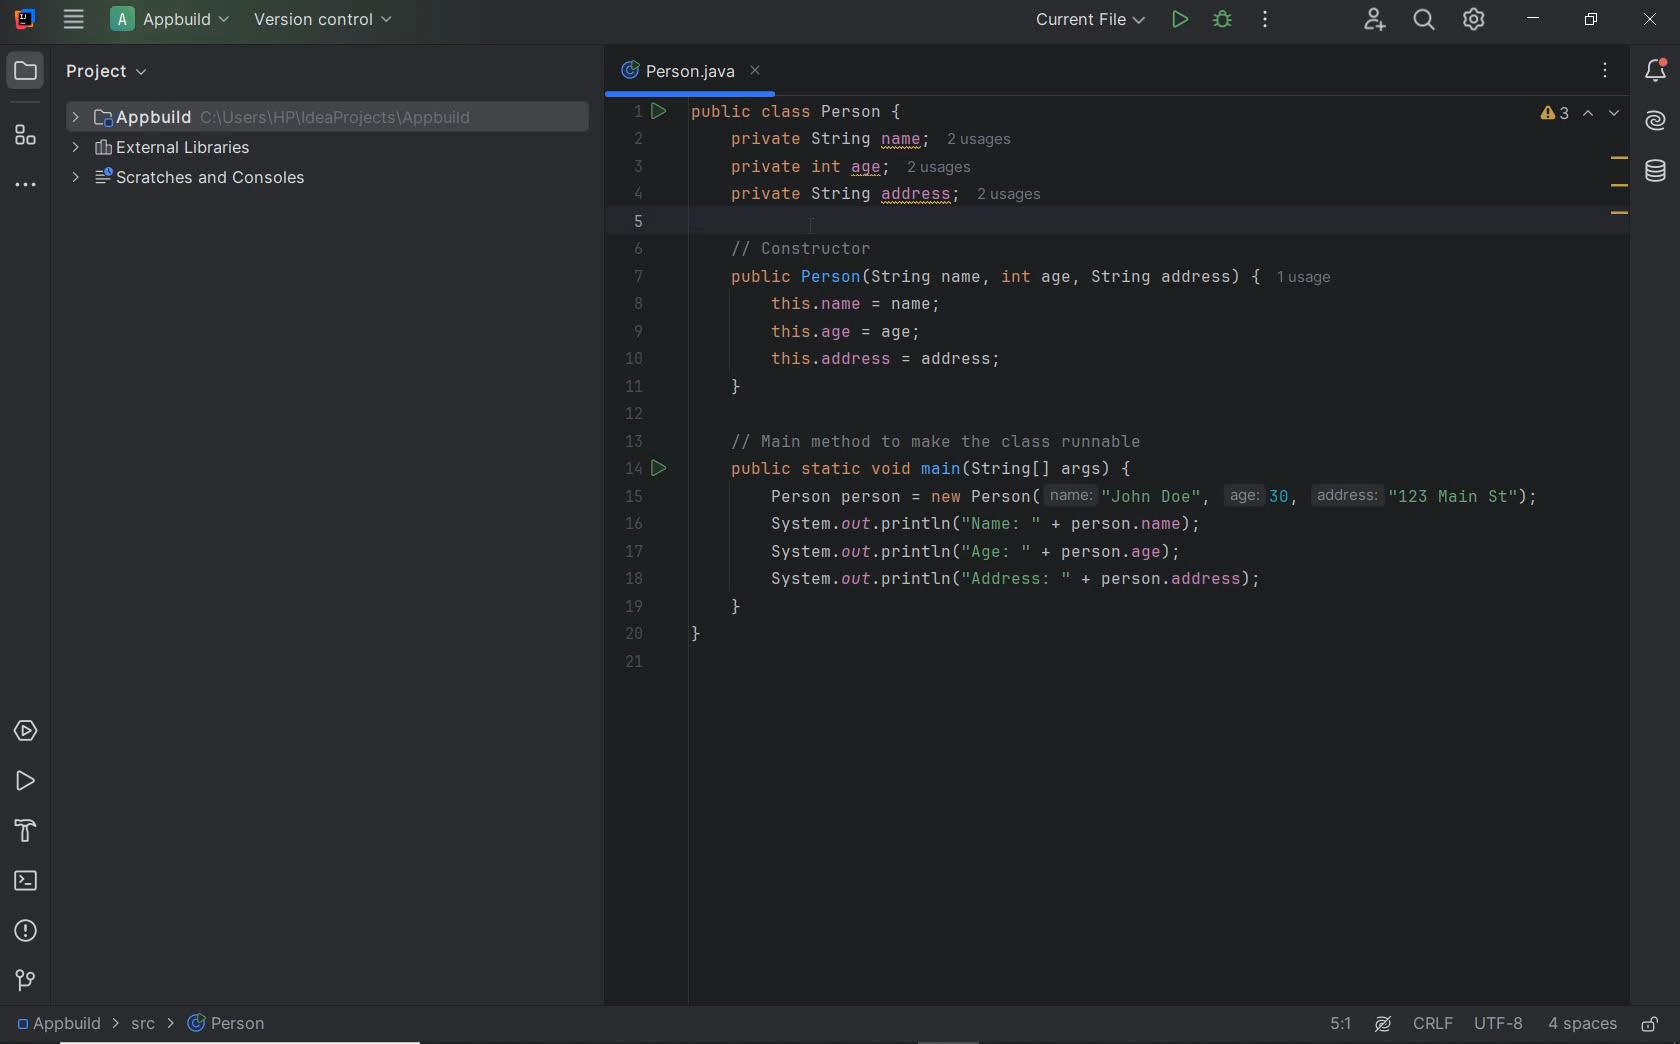 This screenshot has height=1044, width=1680. I want to click on terminal, so click(27, 878).